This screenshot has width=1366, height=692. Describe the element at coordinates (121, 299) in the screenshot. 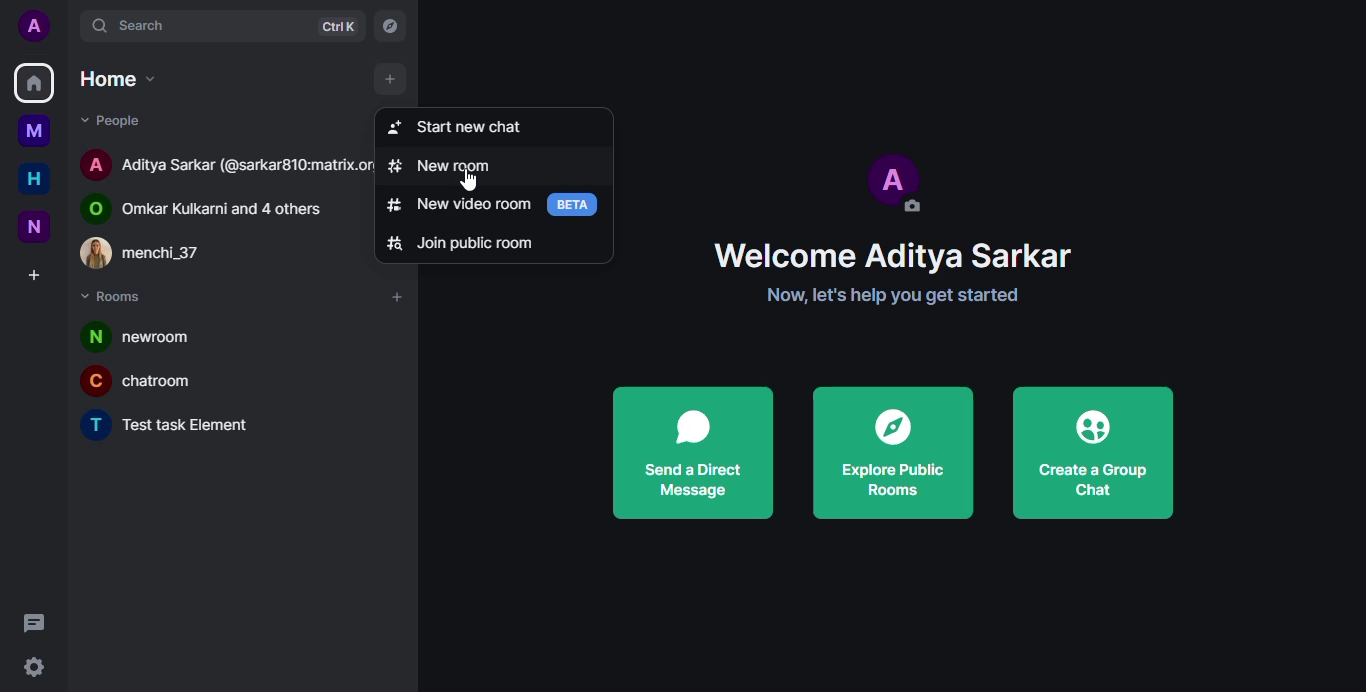

I see `rooms dropdown` at that location.